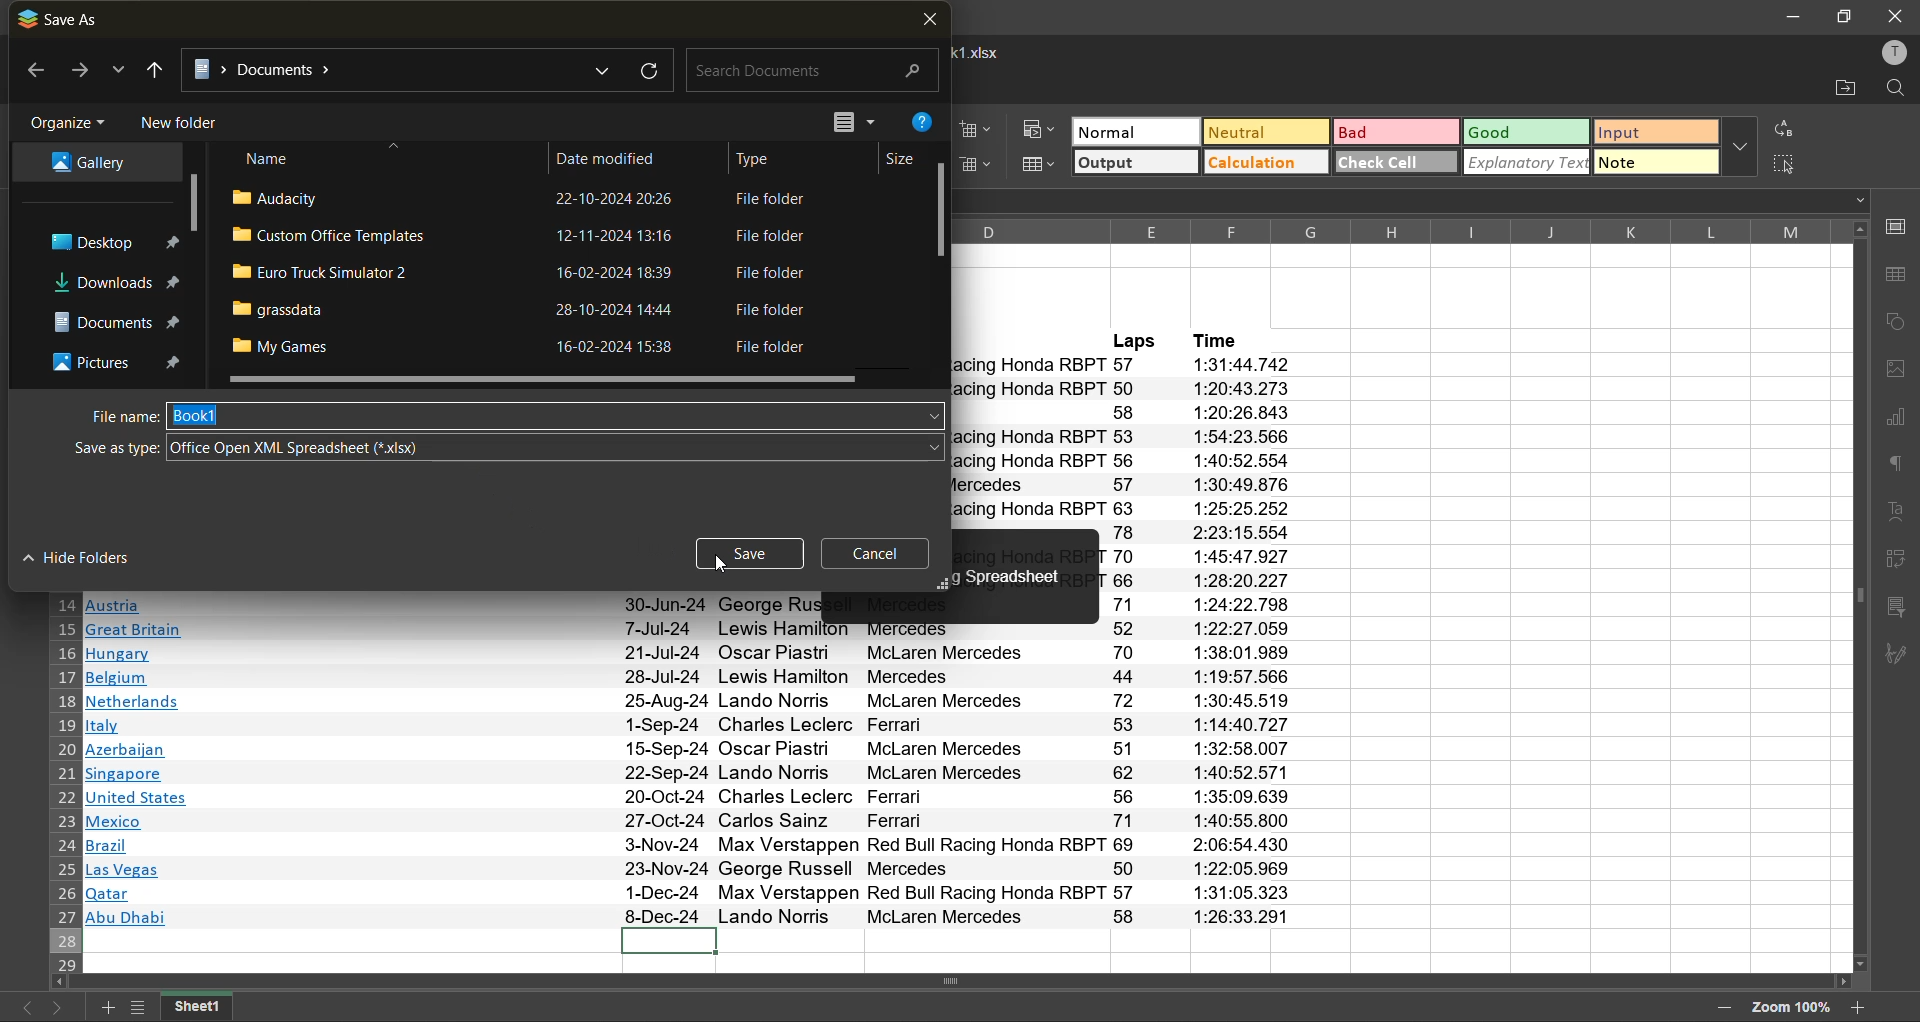 This screenshot has height=1022, width=1920. What do you see at coordinates (331, 234) in the screenshot?
I see `| Custom Office Templates.` at bounding box center [331, 234].